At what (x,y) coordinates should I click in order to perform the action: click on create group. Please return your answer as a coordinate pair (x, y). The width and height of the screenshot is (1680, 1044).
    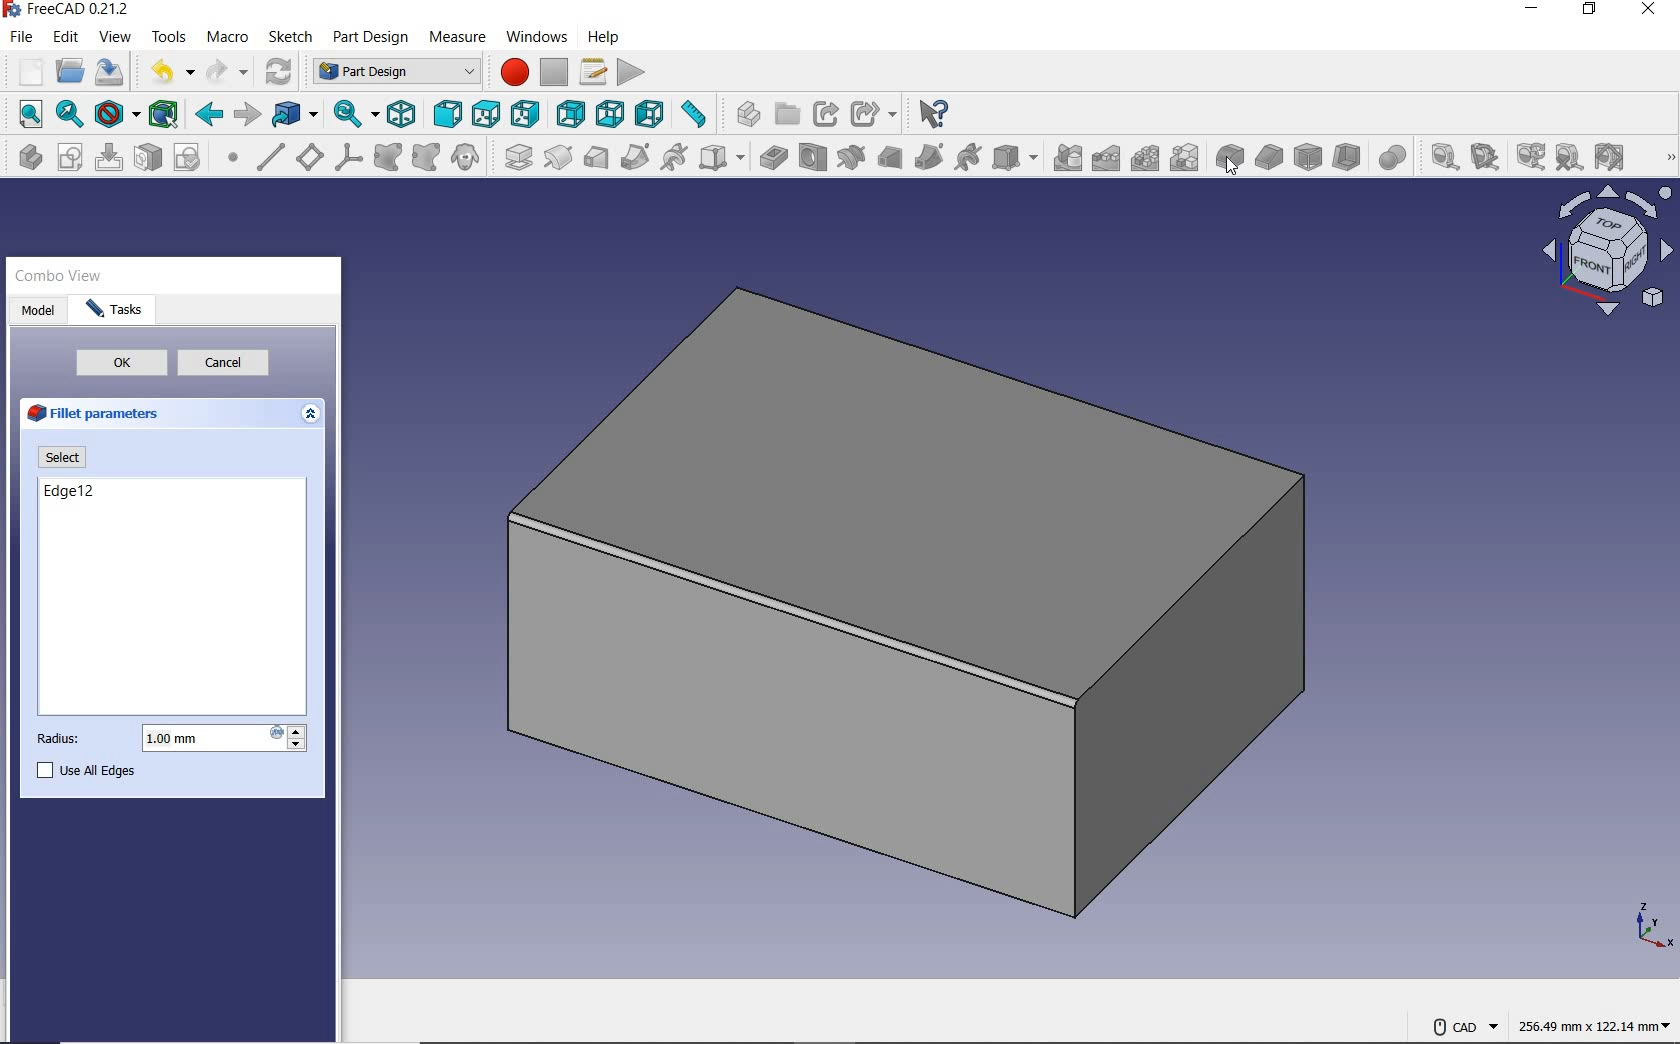
    Looking at the image, I should click on (785, 115).